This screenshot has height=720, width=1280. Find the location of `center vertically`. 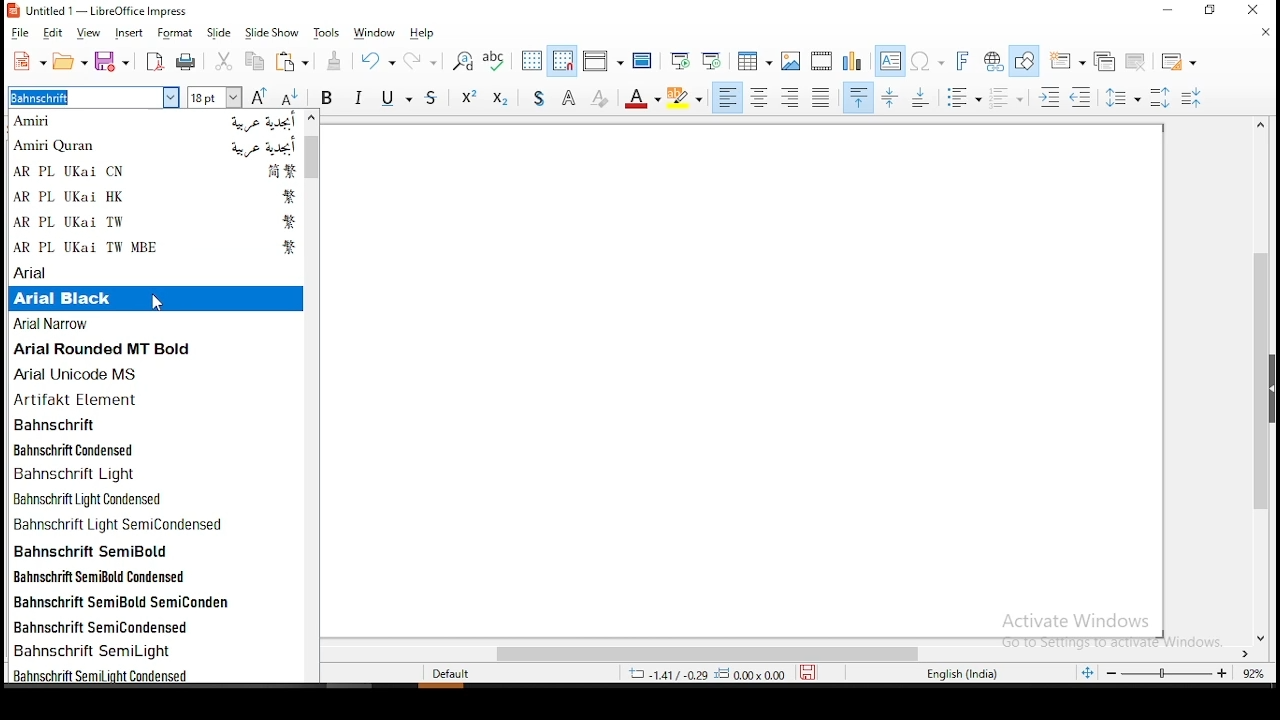

center vertically is located at coordinates (891, 96).